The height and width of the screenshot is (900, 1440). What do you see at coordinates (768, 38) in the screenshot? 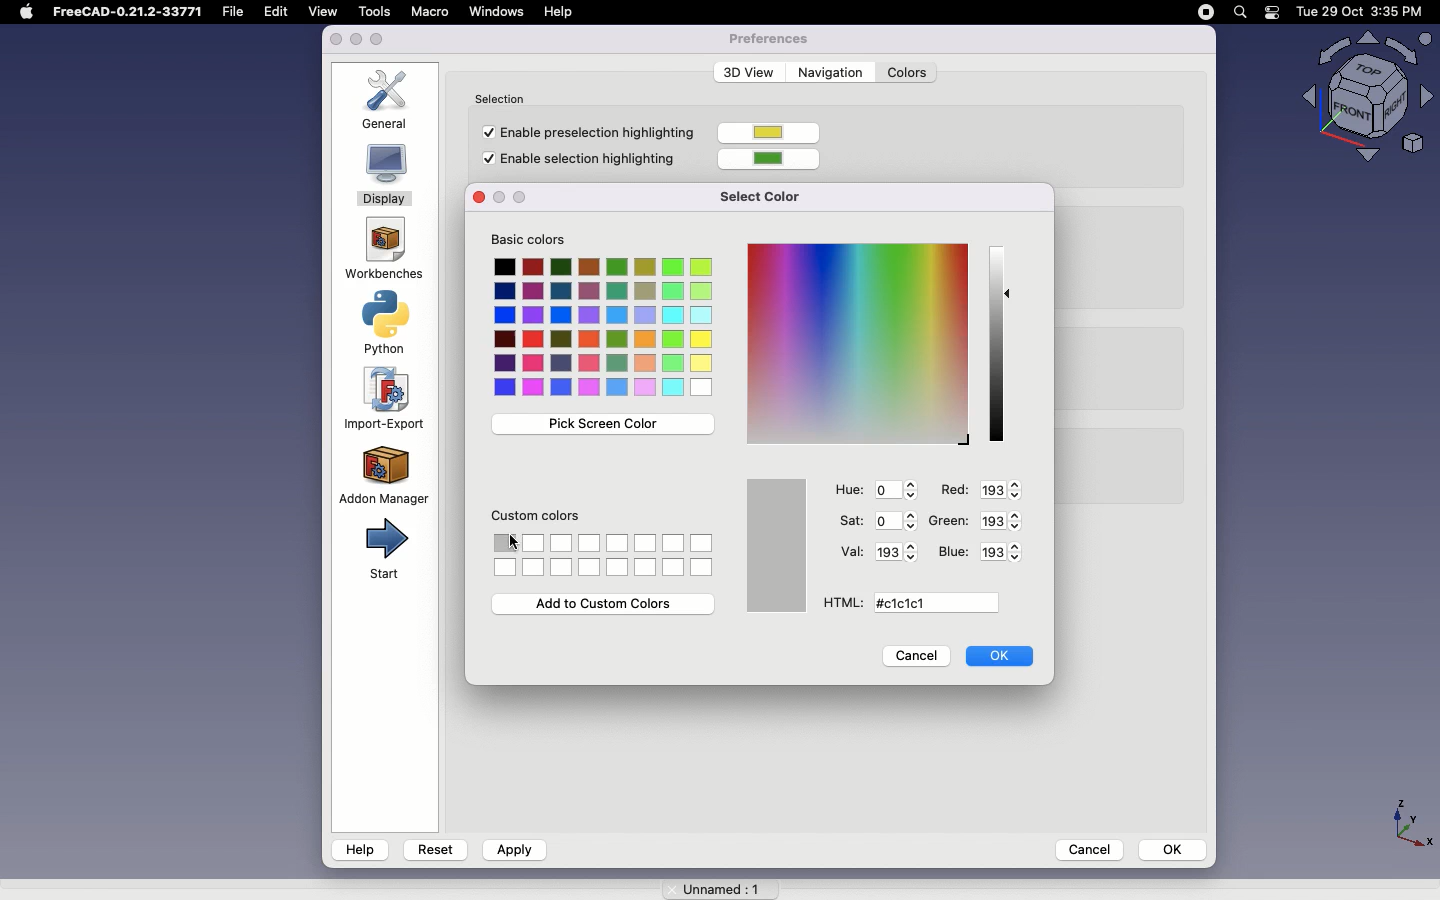
I see `Preferences` at bounding box center [768, 38].